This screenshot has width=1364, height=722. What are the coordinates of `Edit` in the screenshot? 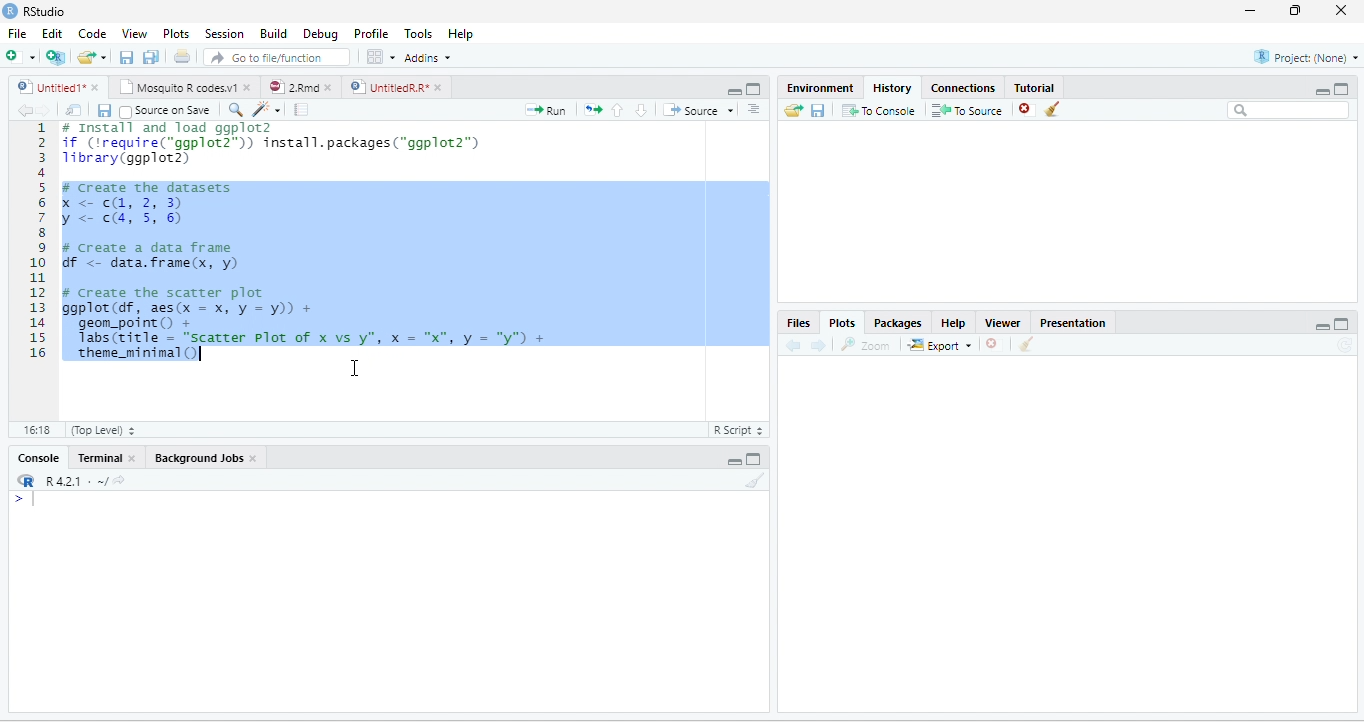 It's located at (51, 33).